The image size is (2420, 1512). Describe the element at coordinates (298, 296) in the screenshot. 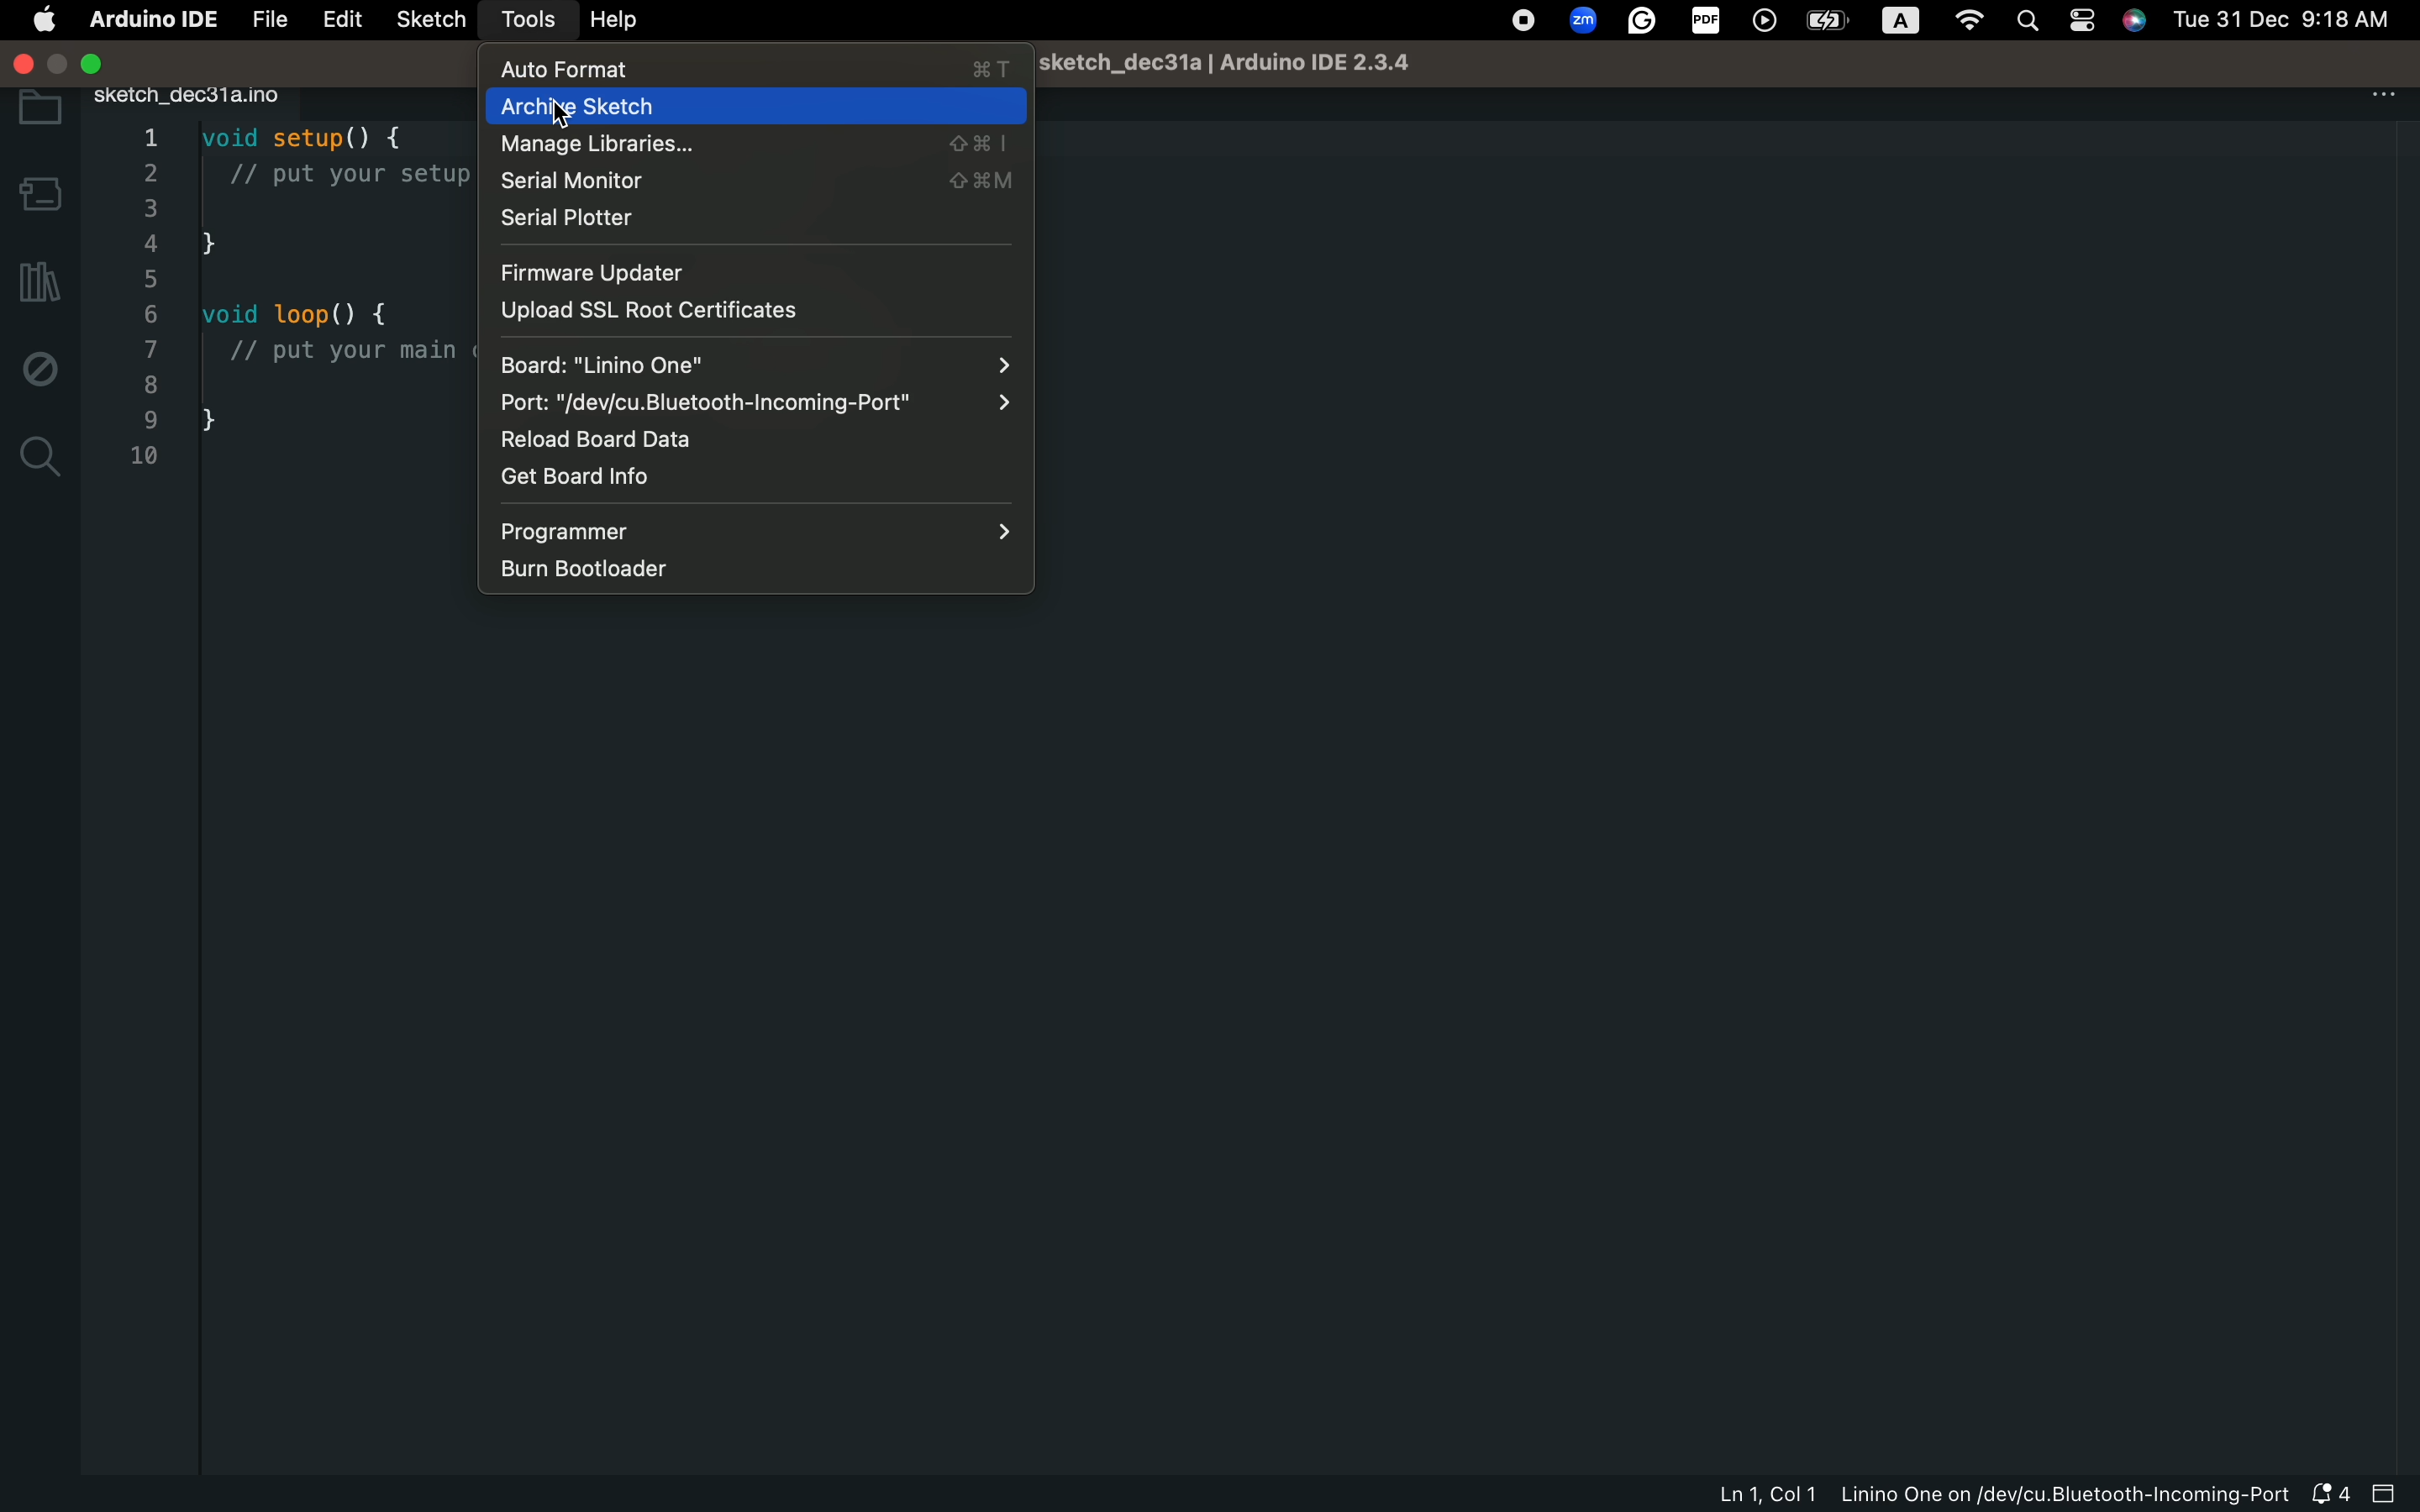

I see `code` at that location.